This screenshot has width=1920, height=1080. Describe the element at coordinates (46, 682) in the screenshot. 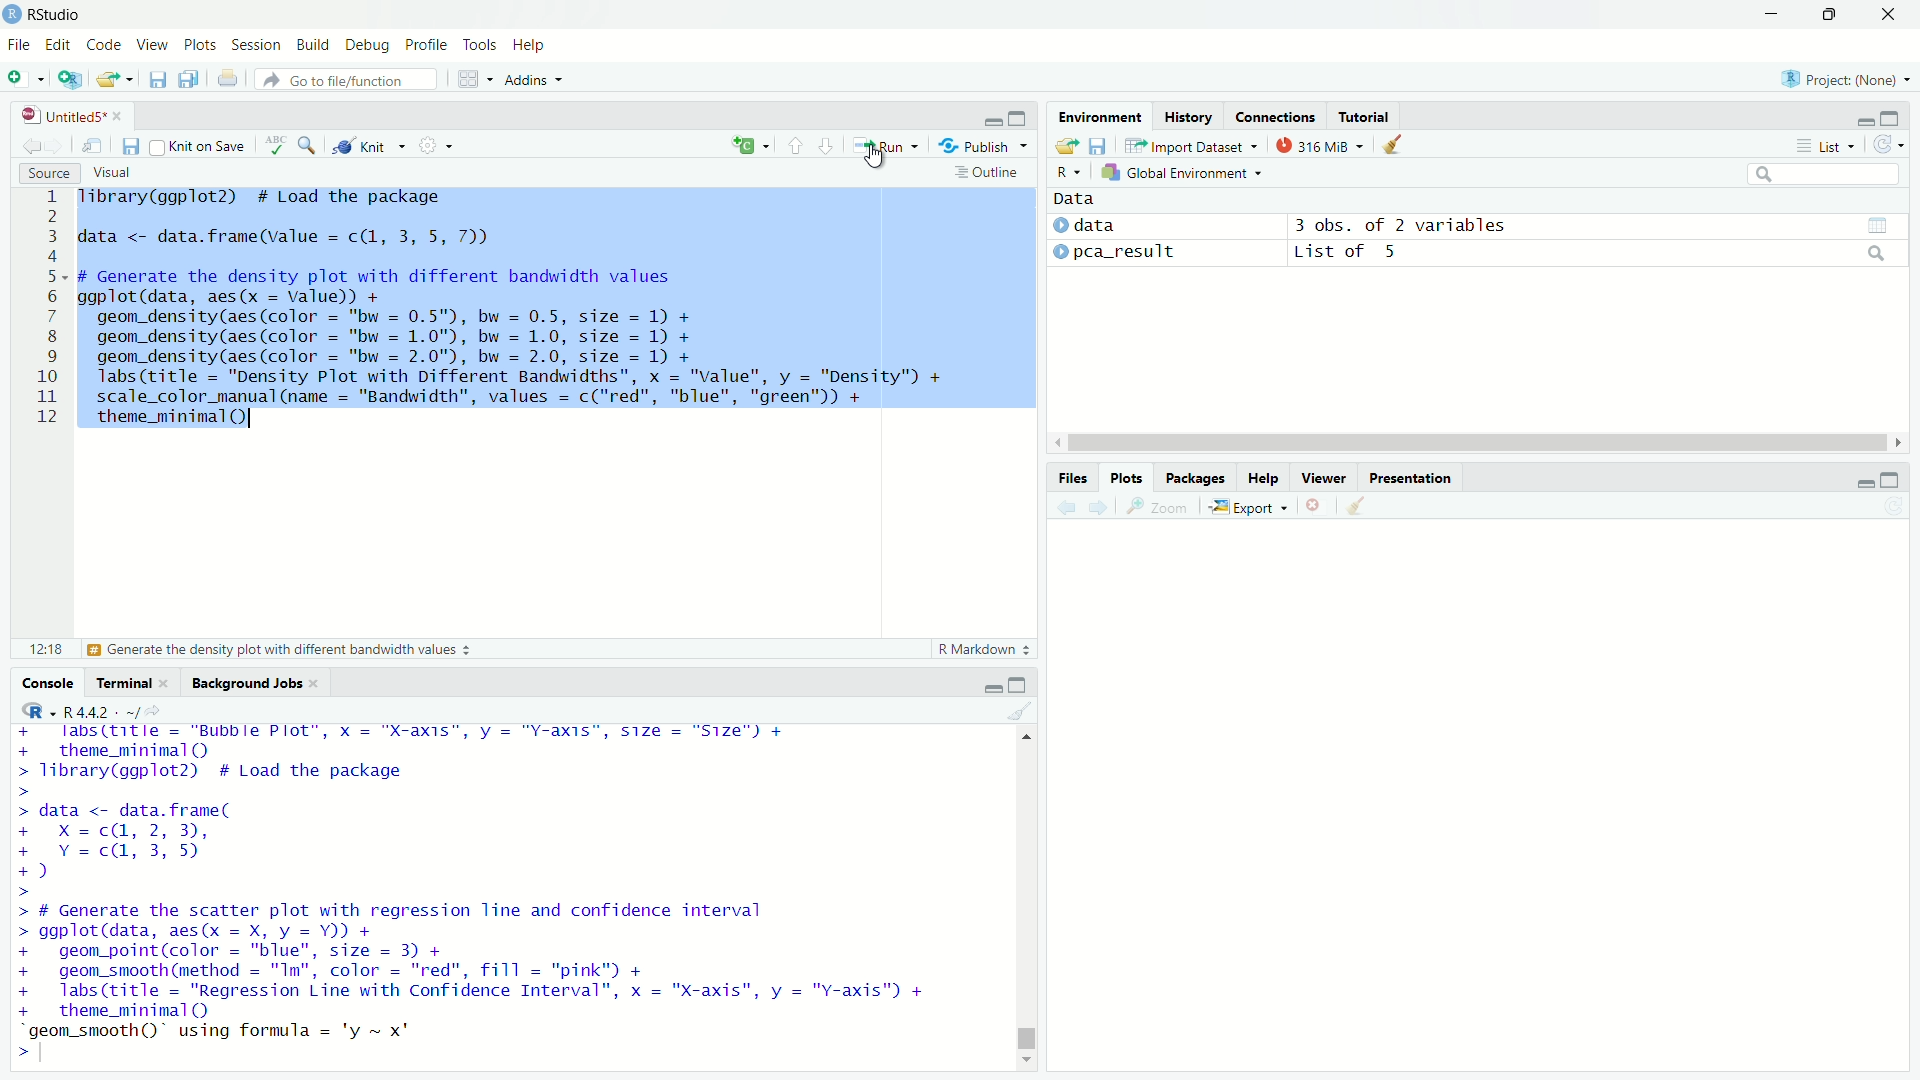

I see `Console` at that location.